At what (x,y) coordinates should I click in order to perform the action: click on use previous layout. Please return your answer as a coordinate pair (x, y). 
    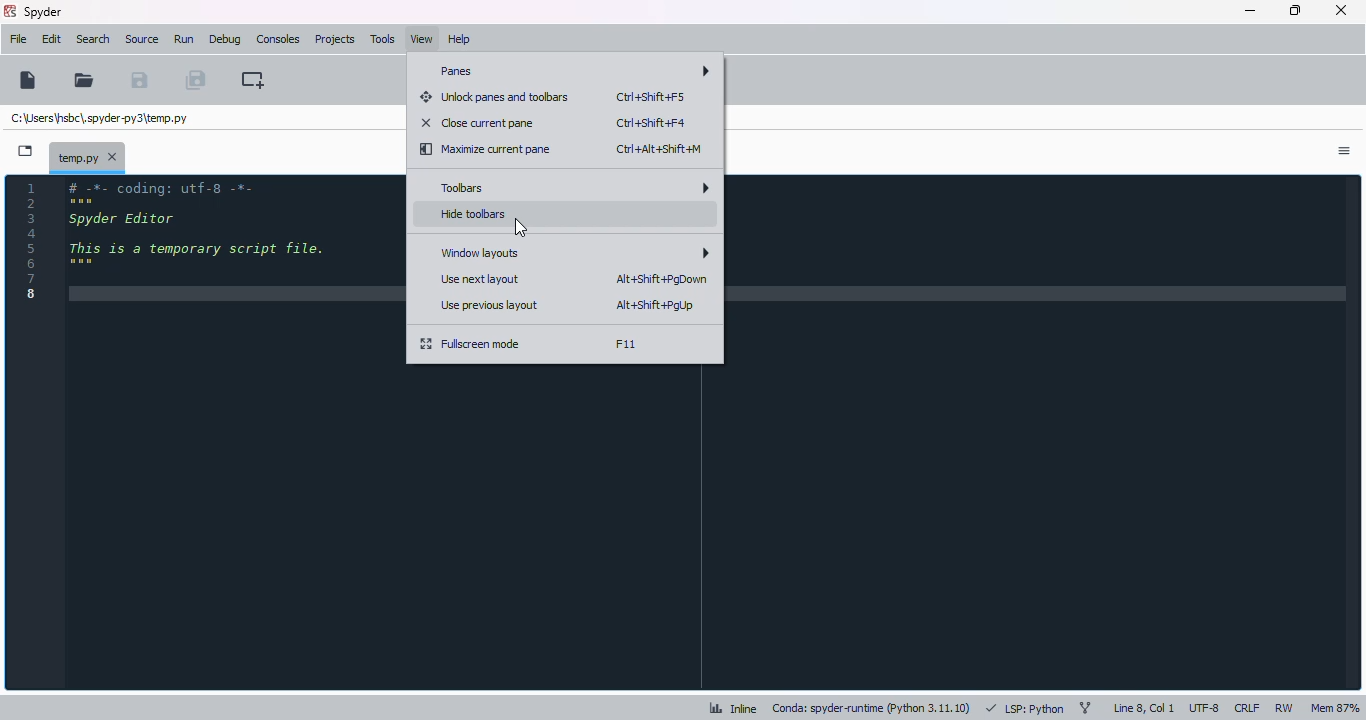
    Looking at the image, I should click on (489, 305).